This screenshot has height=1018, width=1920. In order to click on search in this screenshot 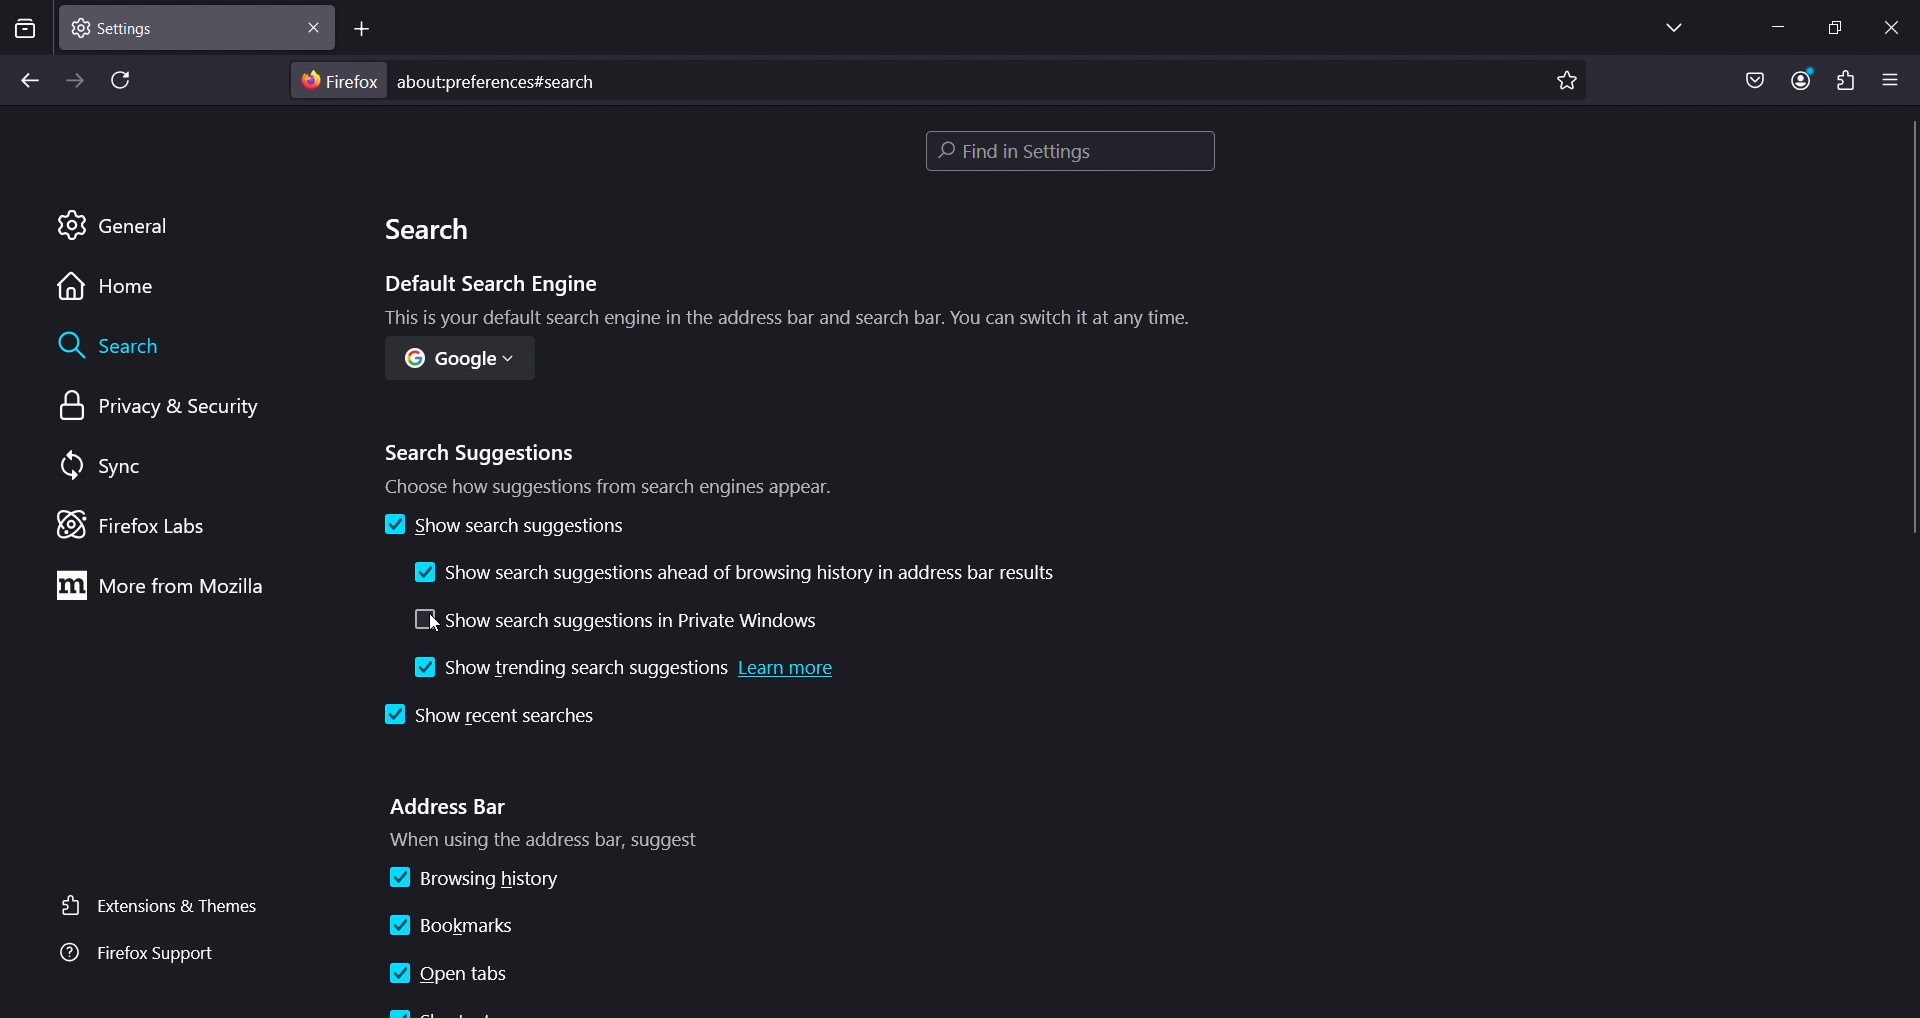, I will do `click(433, 234)`.